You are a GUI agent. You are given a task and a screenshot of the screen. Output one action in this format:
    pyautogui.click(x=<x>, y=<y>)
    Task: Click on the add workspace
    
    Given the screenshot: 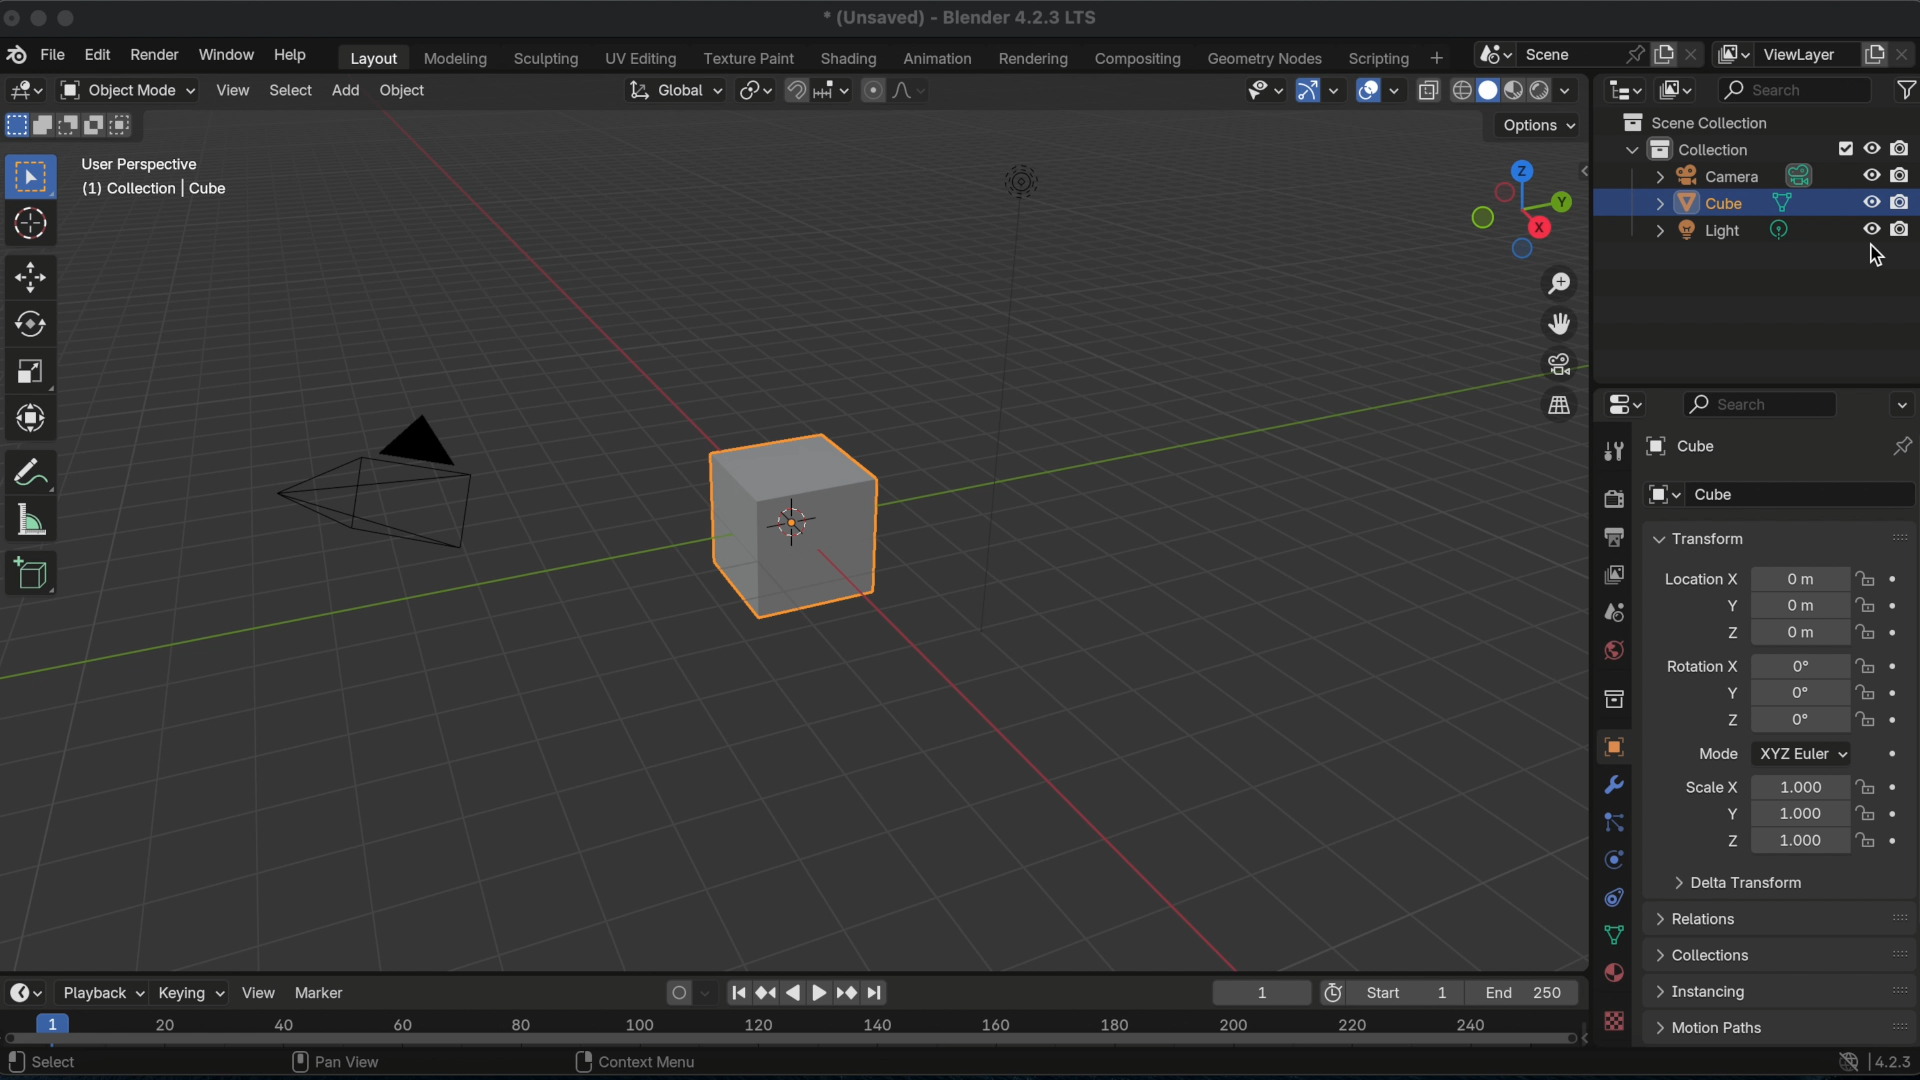 What is the action you would take?
    pyautogui.click(x=1437, y=55)
    